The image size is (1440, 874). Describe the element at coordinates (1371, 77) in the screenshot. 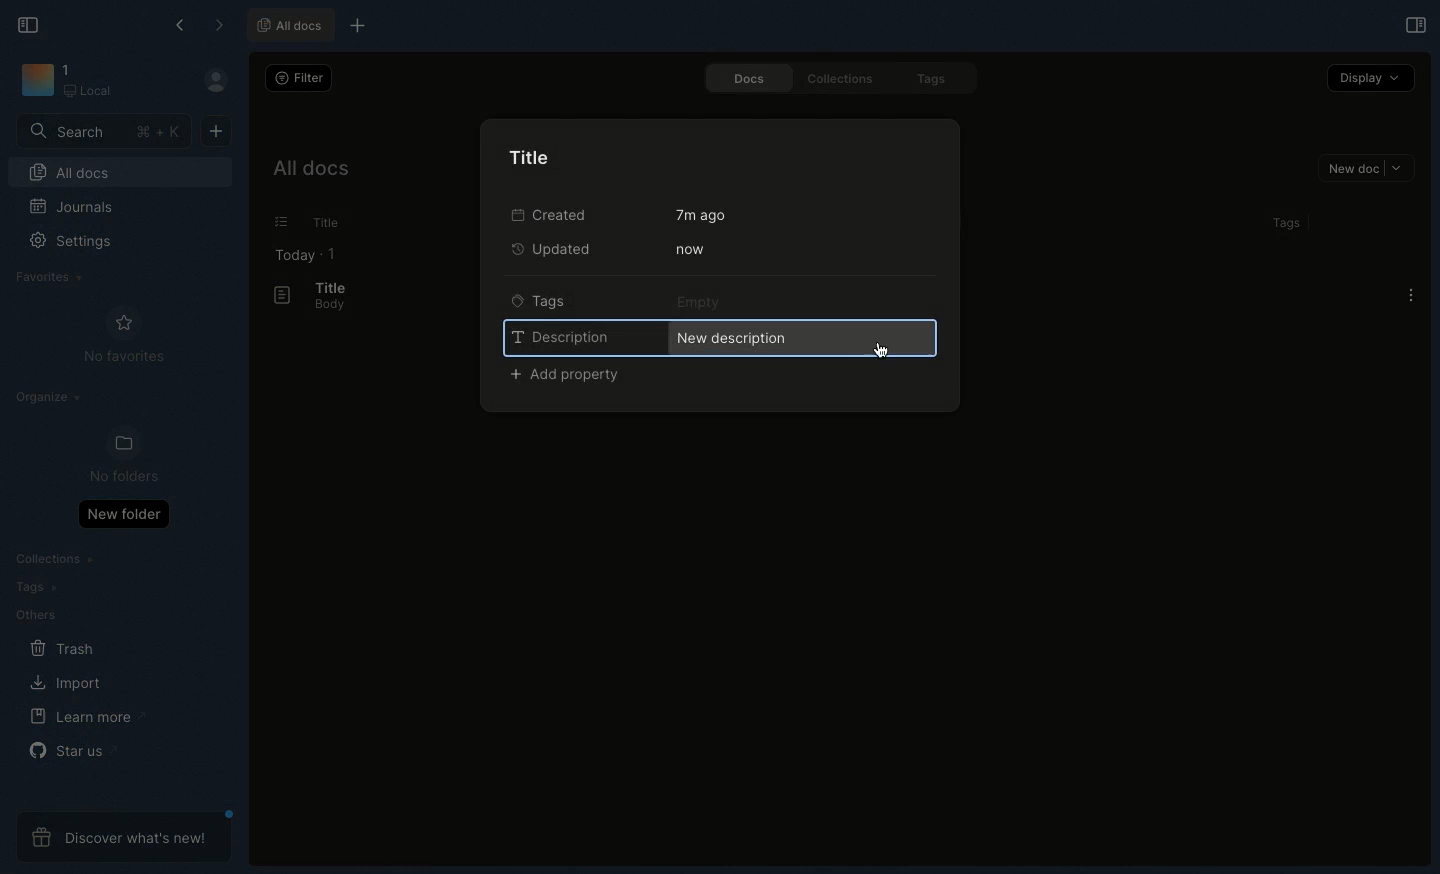

I see `Display` at that location.